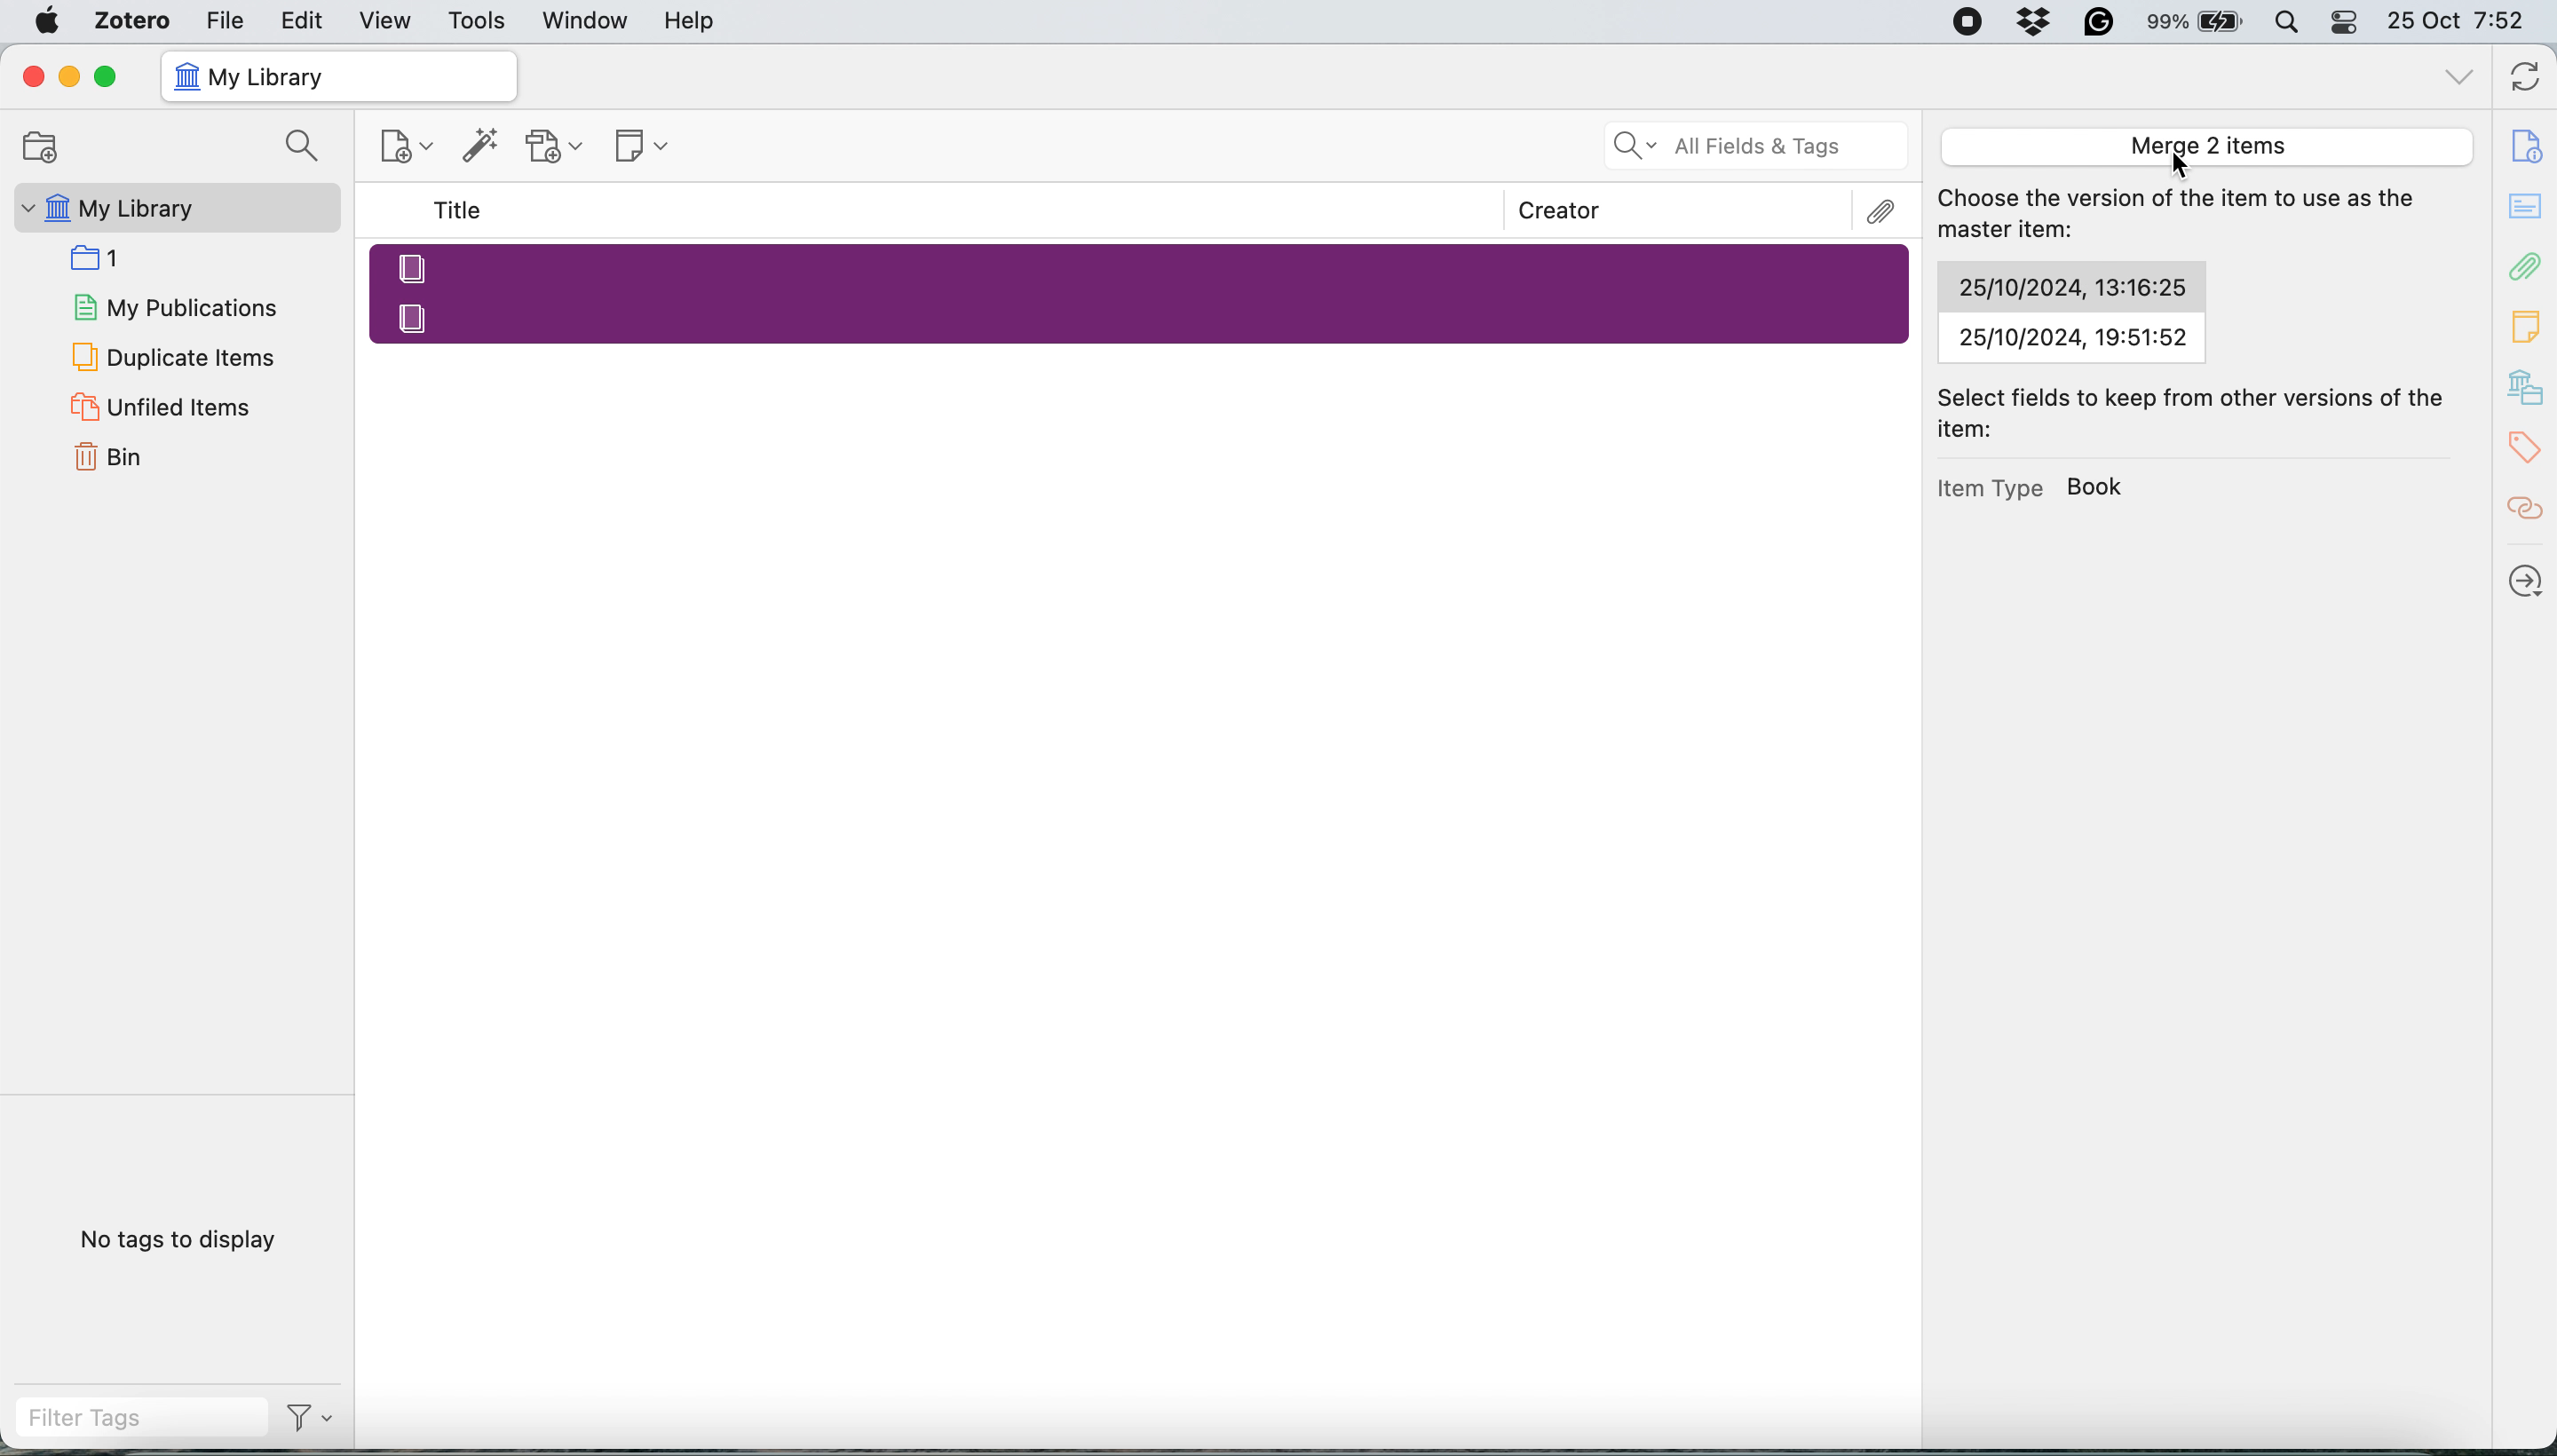 This screenshot has height=1456, width=2557. Describe the element at coordinates (2528, 208) in the screenshot. I see `notes` at that location.